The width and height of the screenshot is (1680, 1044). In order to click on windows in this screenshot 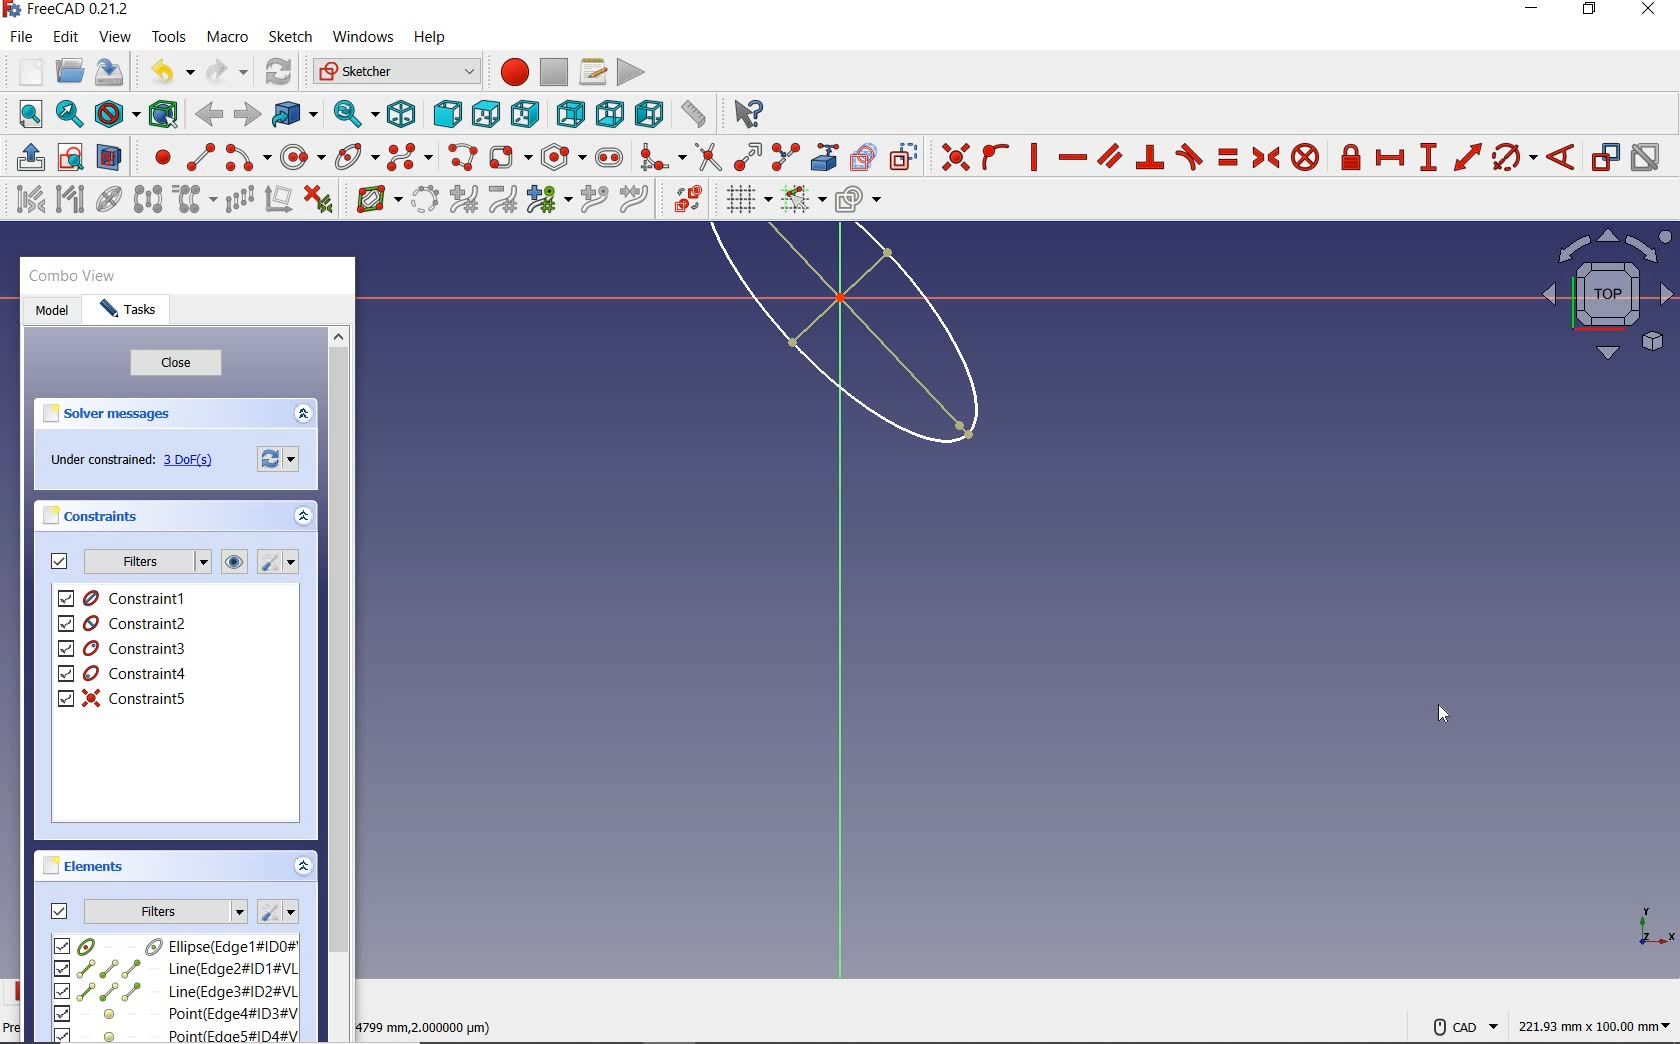, I will do `click(361, 39)`.